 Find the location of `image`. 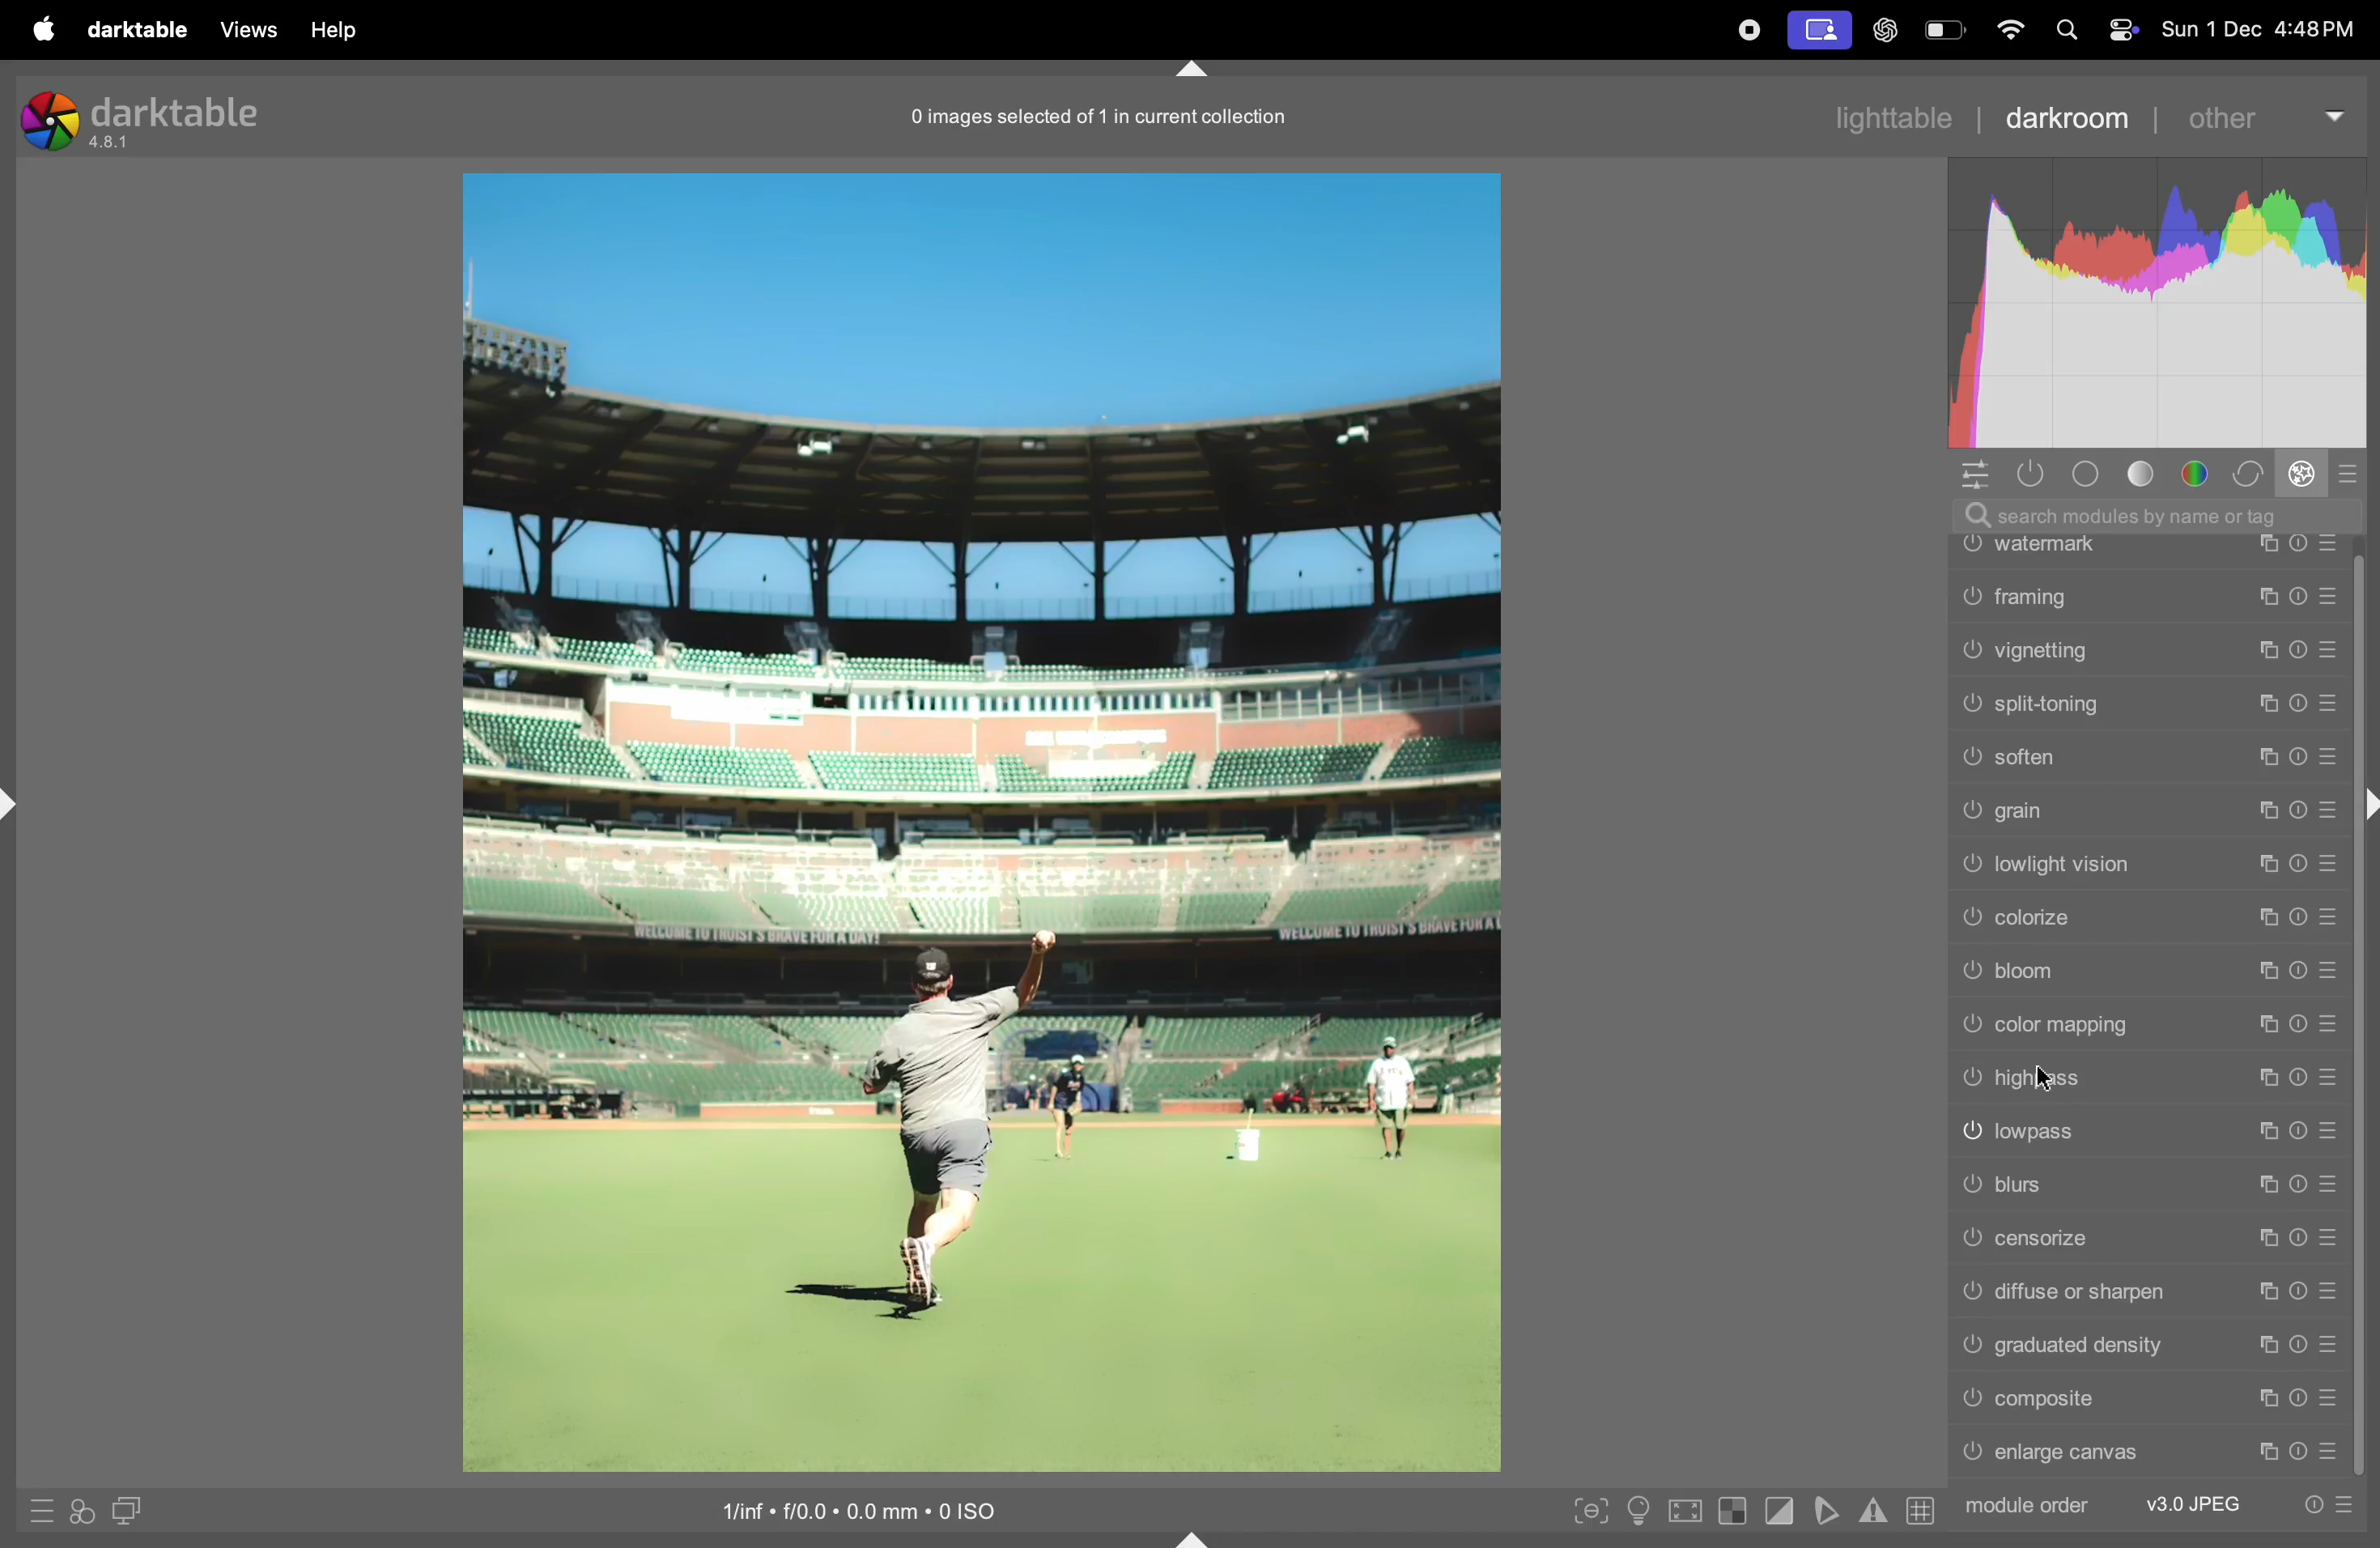

image is located at coordinates (980, 819).